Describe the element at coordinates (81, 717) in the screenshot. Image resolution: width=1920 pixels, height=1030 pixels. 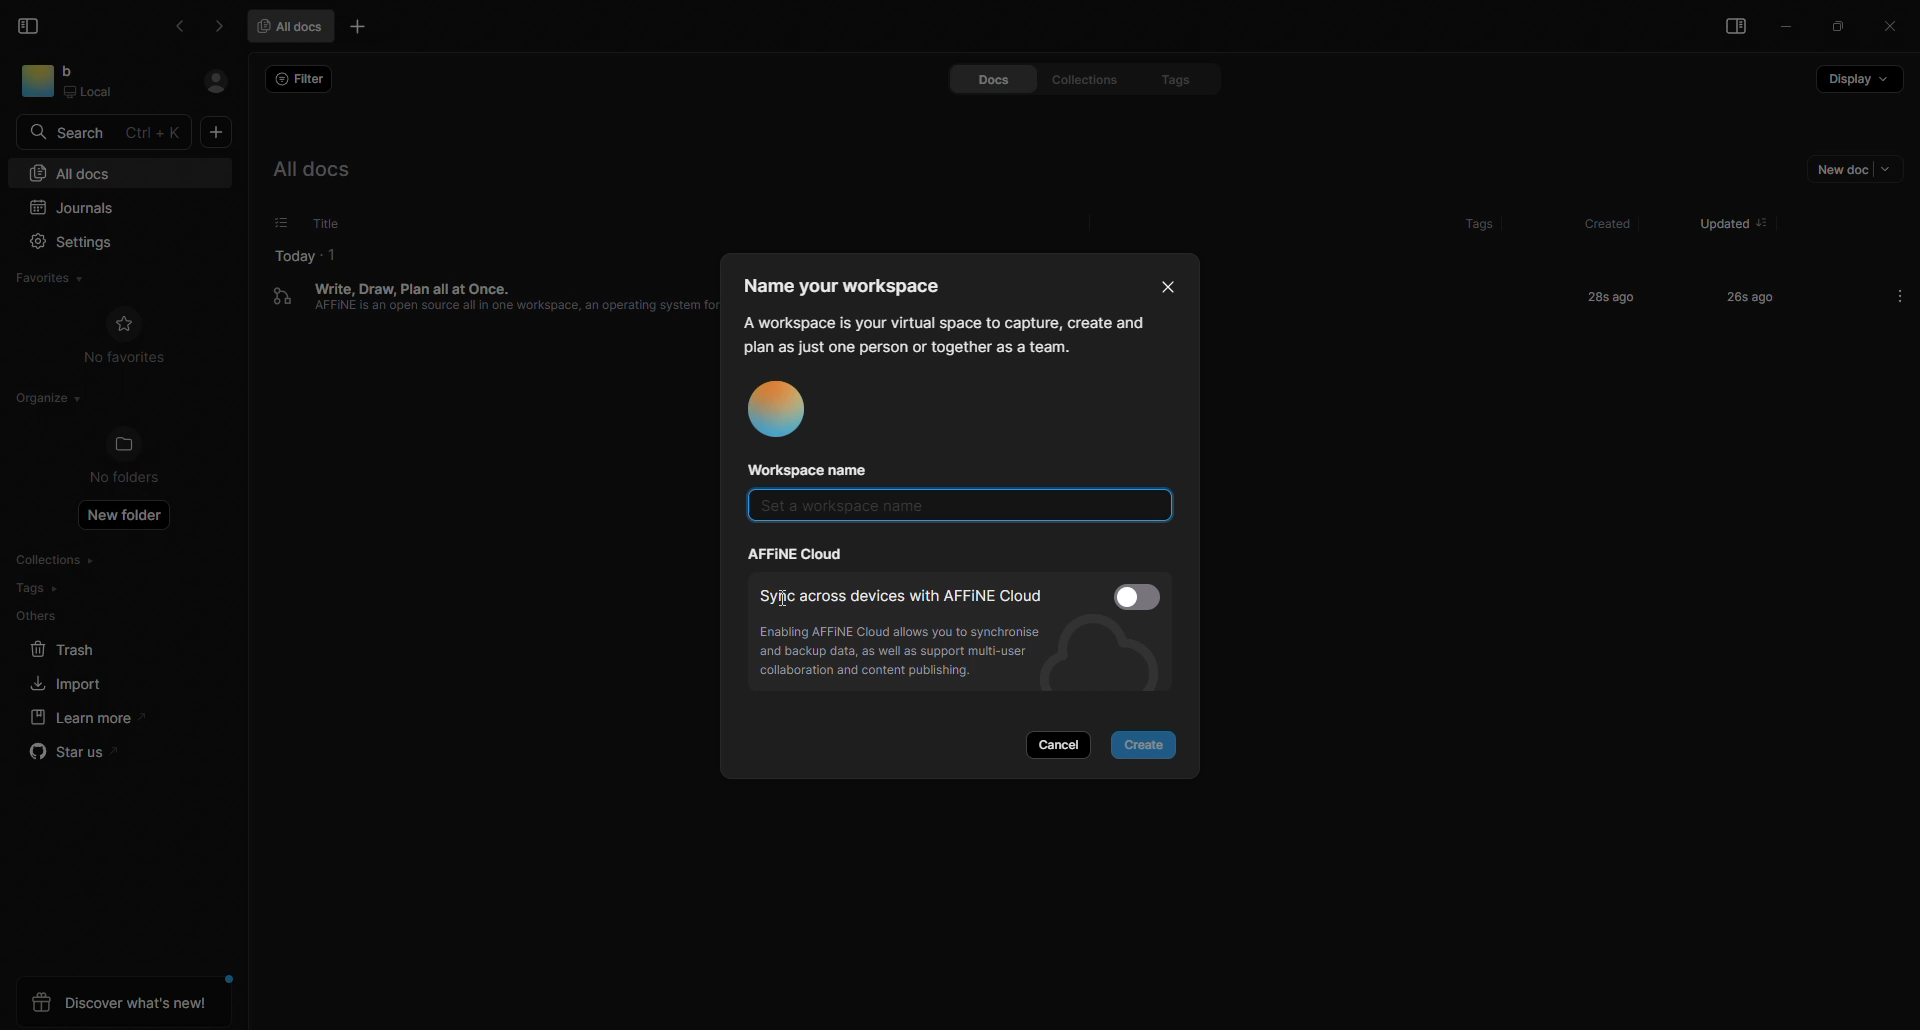
I see `learn more` at that location.